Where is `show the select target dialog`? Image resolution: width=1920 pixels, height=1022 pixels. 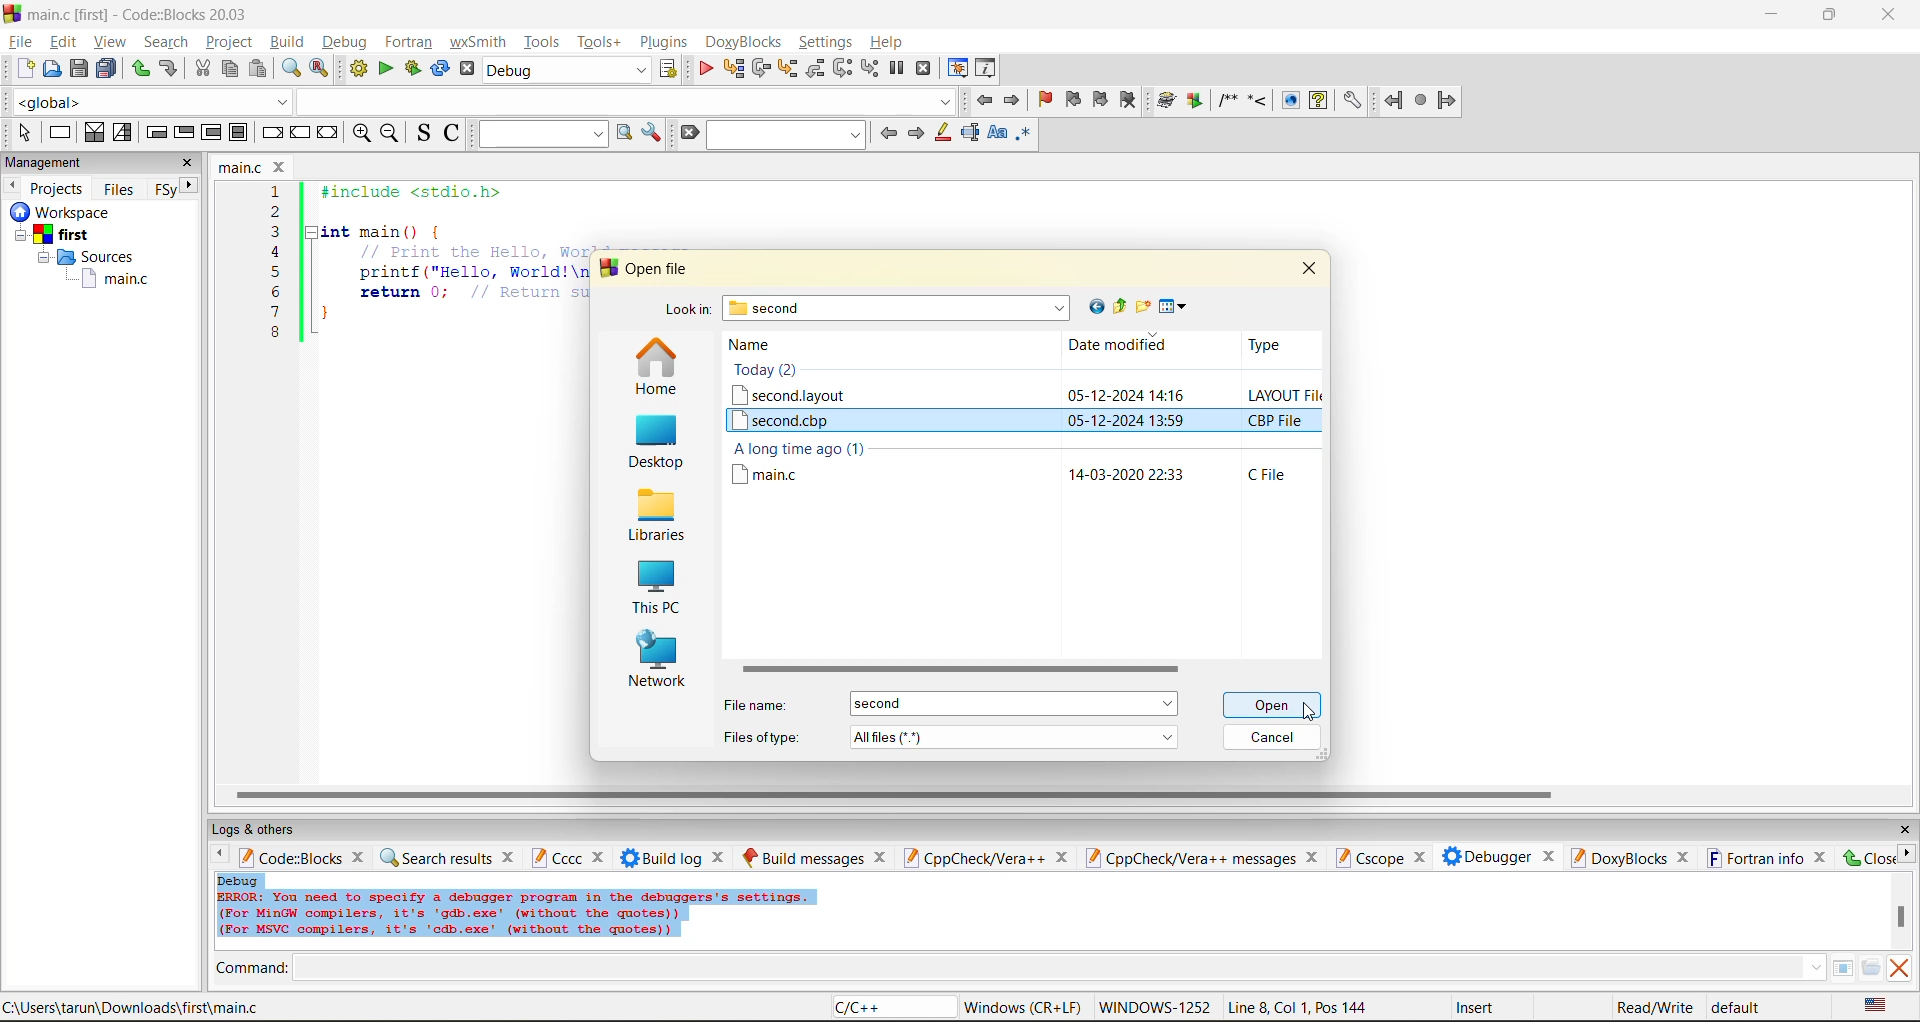 show the select target dialog is located at coordinates (670, 69).